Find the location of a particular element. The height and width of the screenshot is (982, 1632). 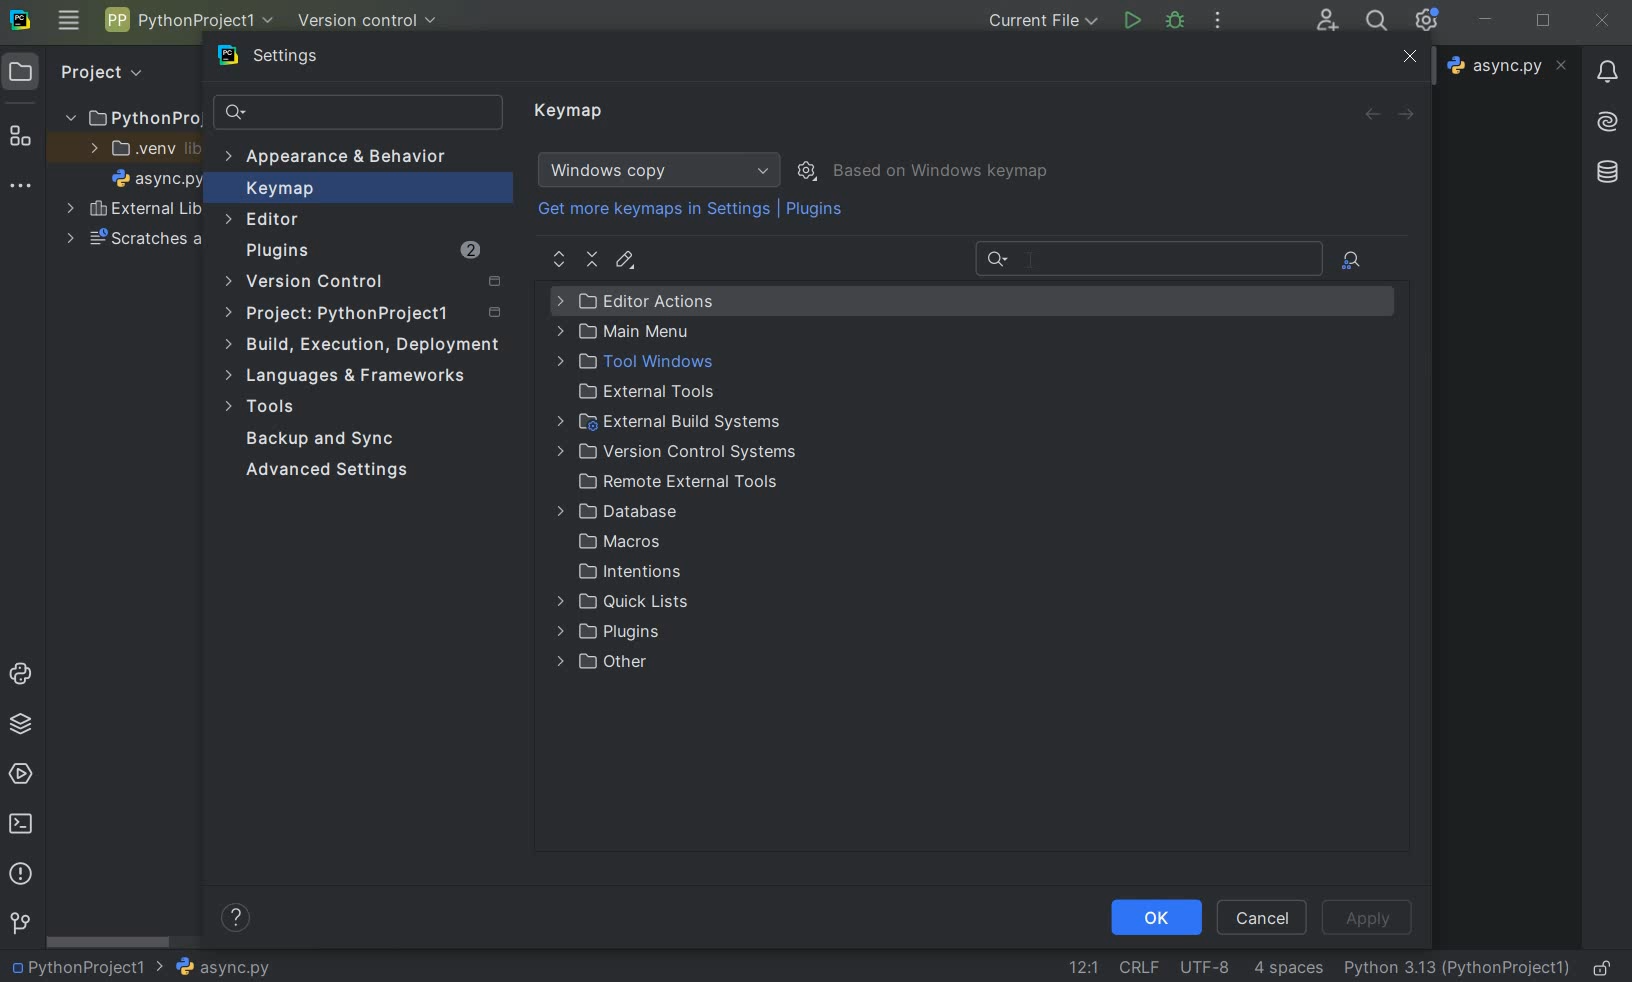

cancel is located at coordinates (1263, 916).